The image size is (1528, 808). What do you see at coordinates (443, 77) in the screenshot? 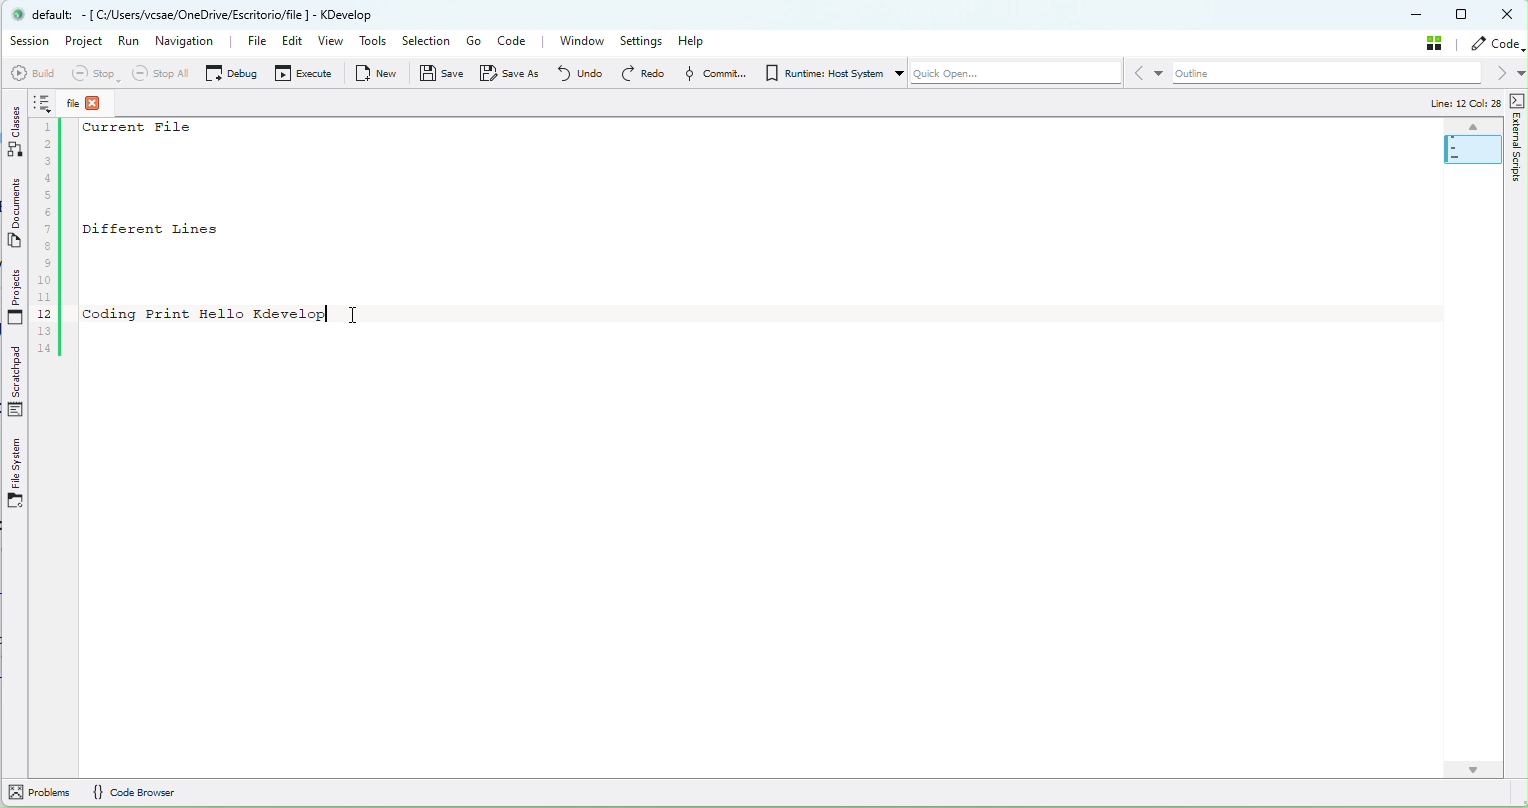
I see `Save` at bounding box center [443, 77].